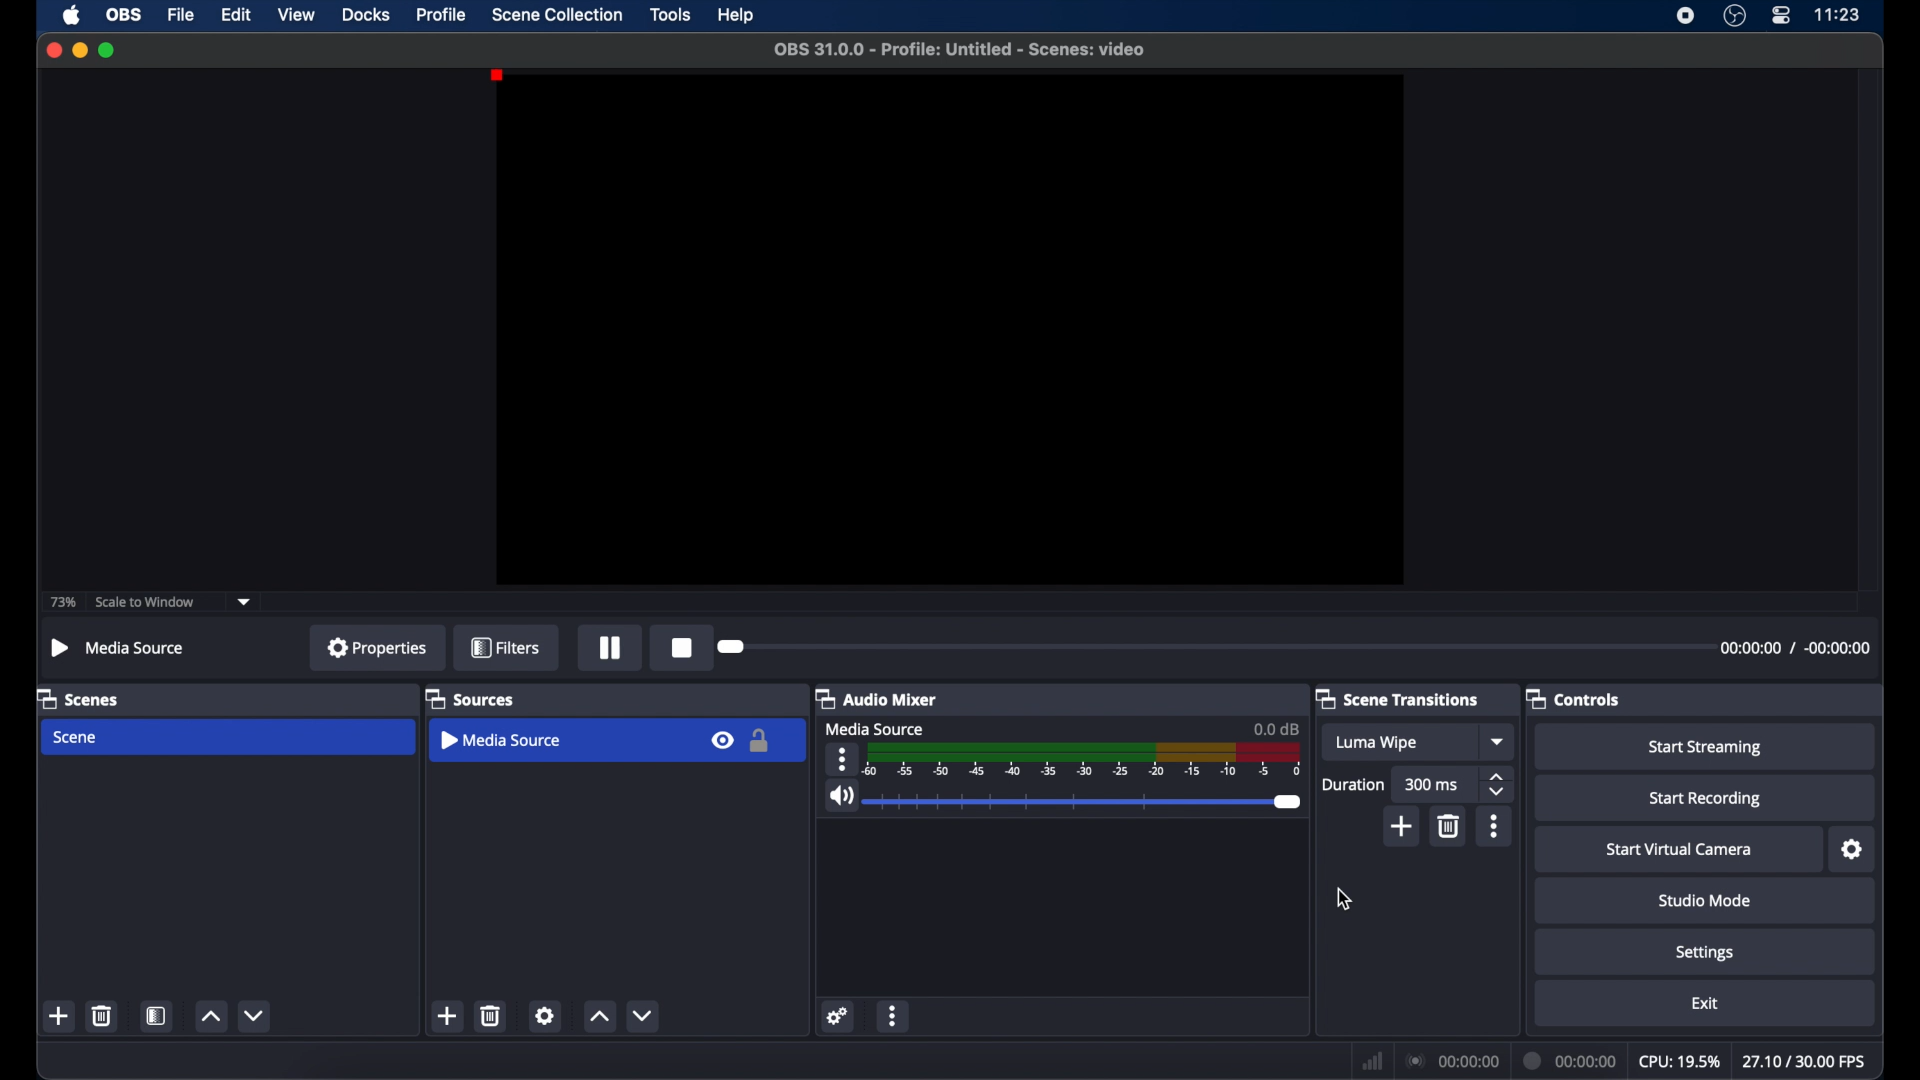  Describe the element at coordinates (896, 1016) in the screenshot. I see `more options` at that location.